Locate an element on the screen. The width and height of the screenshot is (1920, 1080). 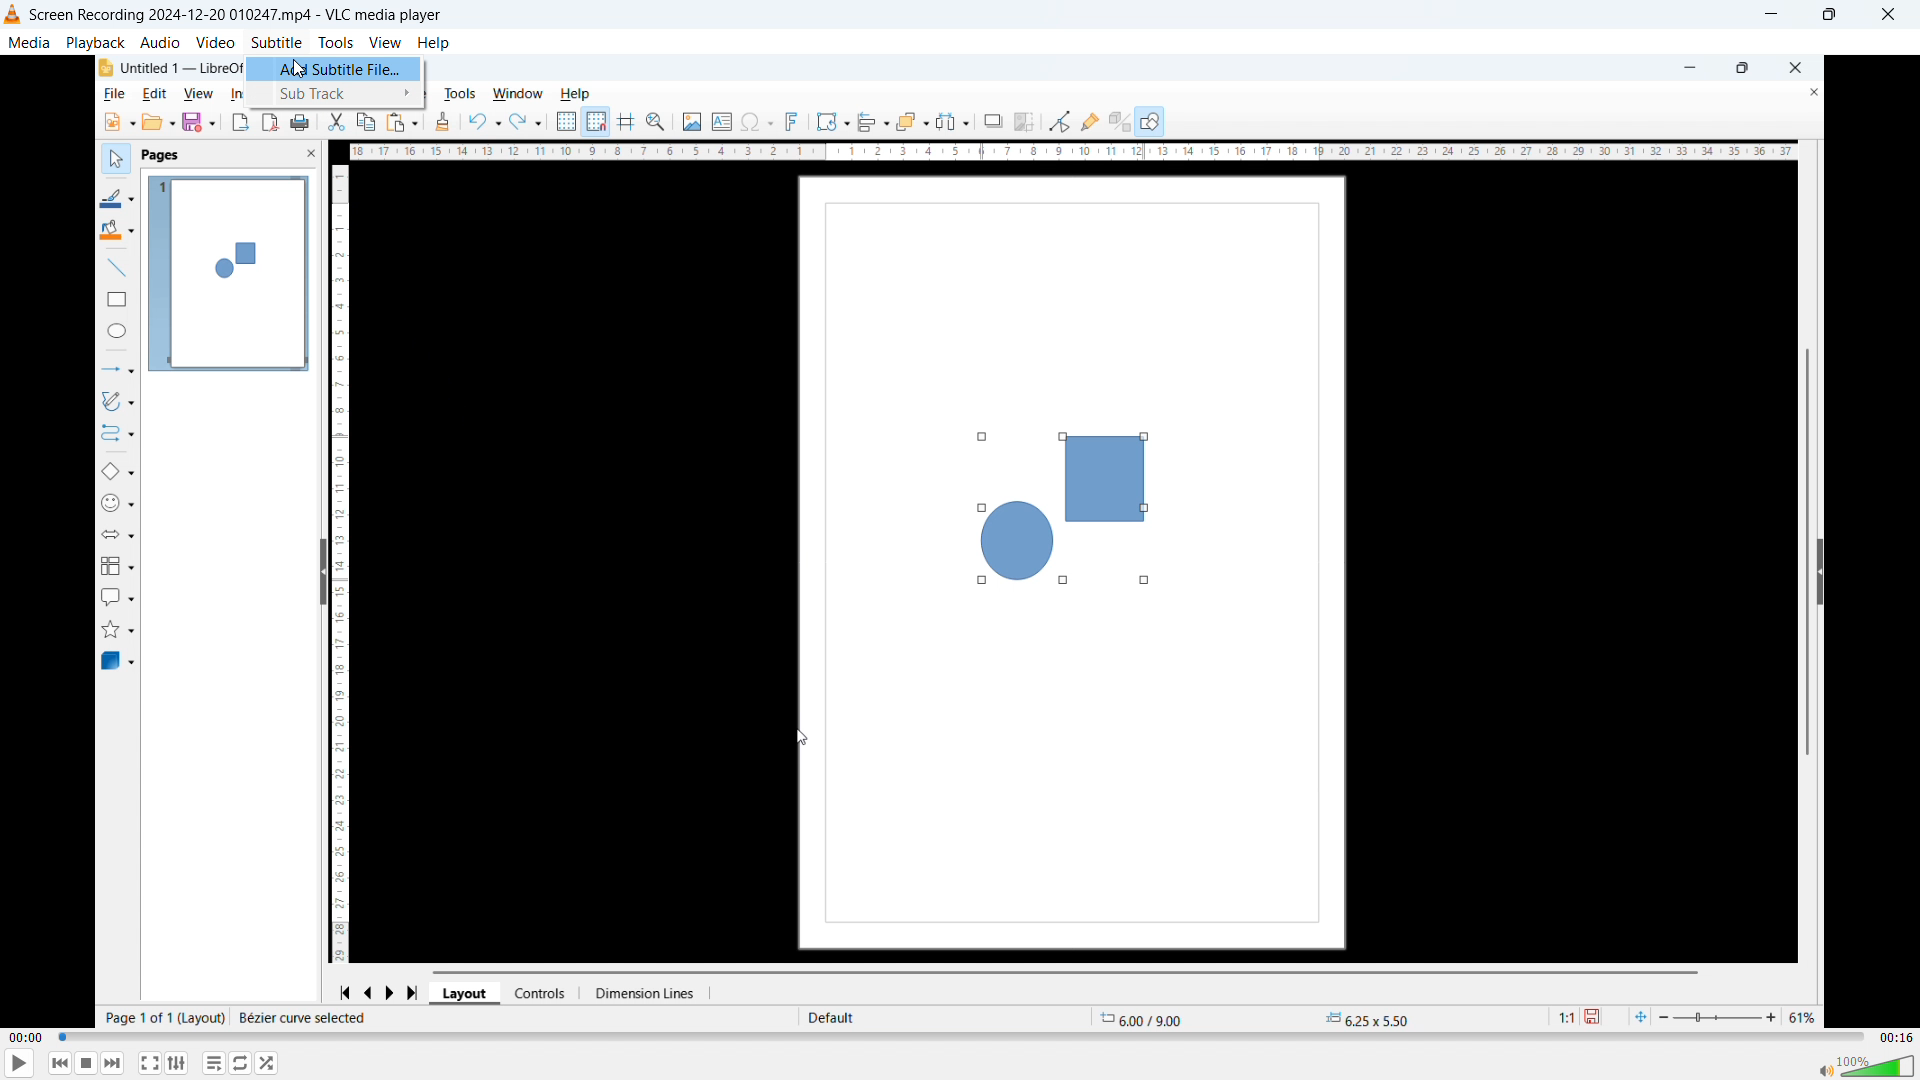
bezier curve selected is located at coordinates (303, 1018).